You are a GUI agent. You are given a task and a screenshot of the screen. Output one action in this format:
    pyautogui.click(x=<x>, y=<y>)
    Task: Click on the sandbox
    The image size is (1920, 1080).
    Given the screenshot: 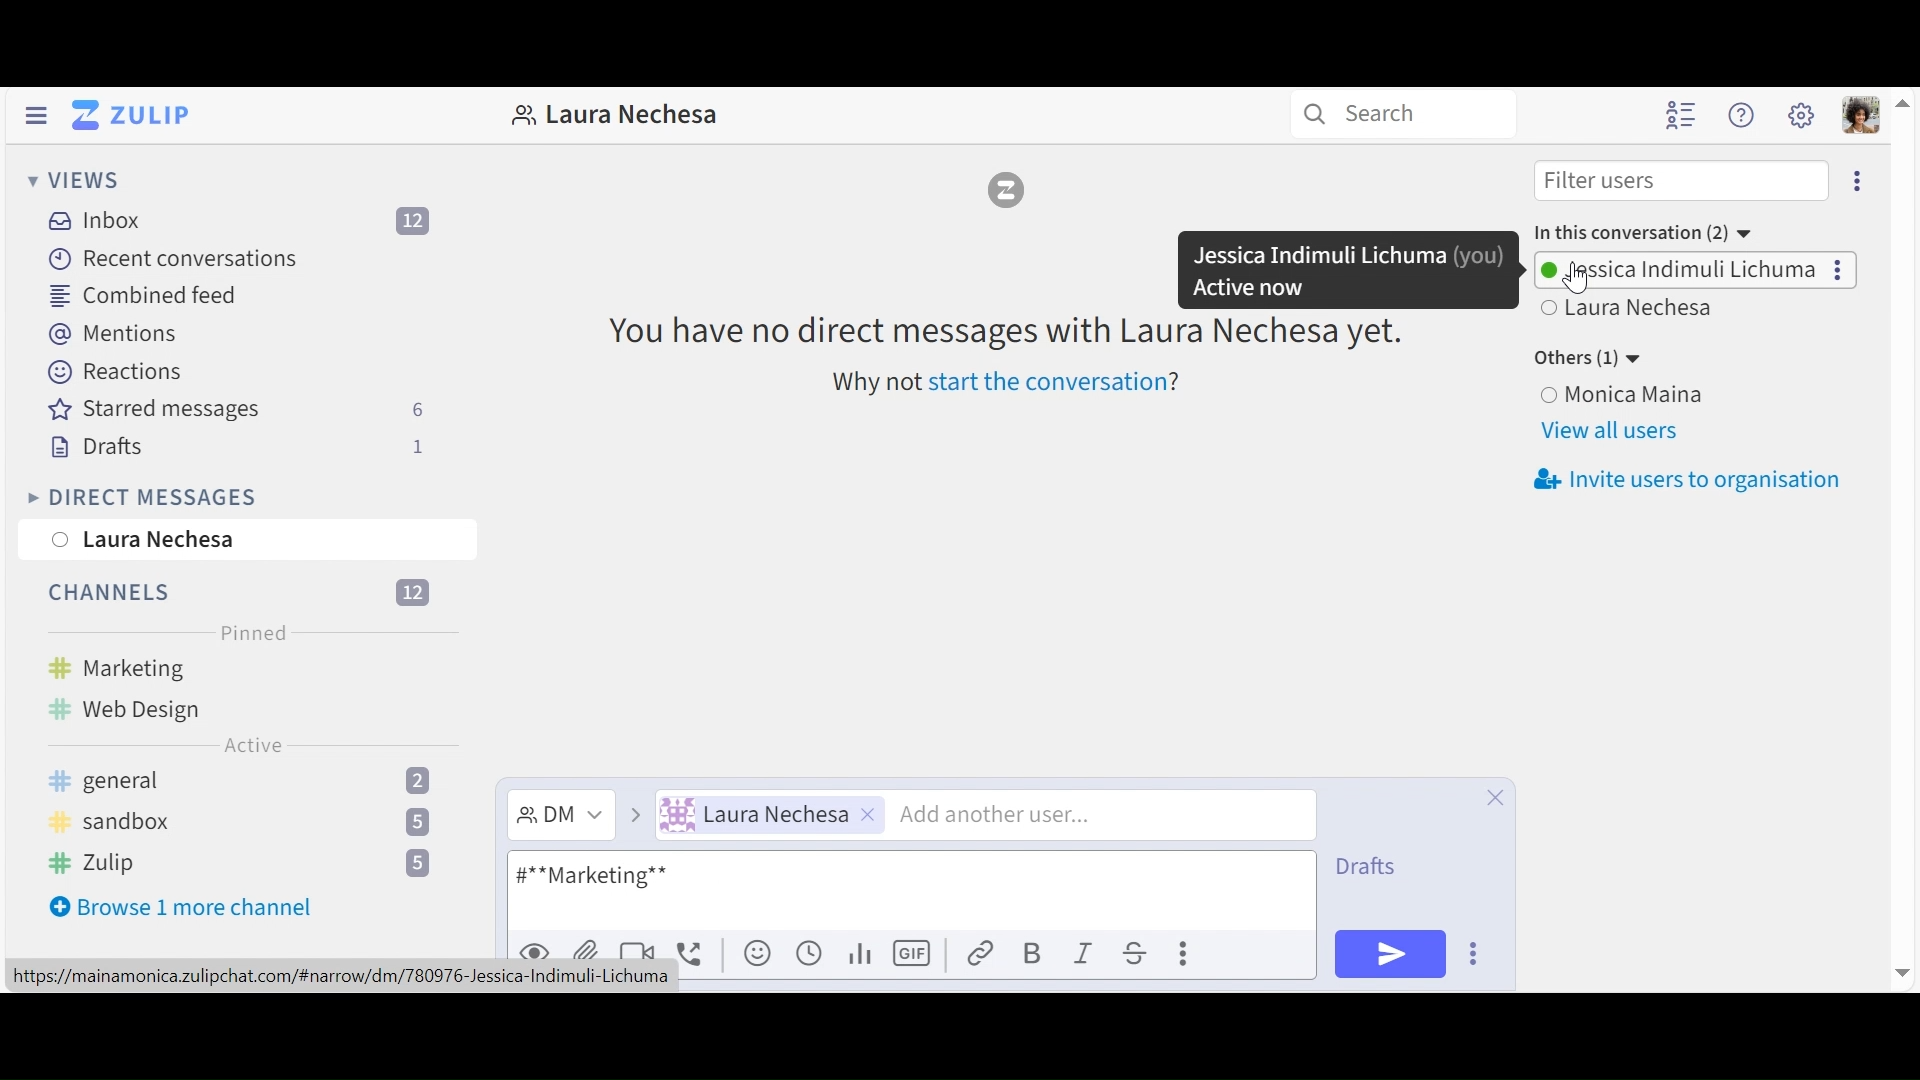 What is the action you would take?
    pyautogui.click(x=247, y=820)
    